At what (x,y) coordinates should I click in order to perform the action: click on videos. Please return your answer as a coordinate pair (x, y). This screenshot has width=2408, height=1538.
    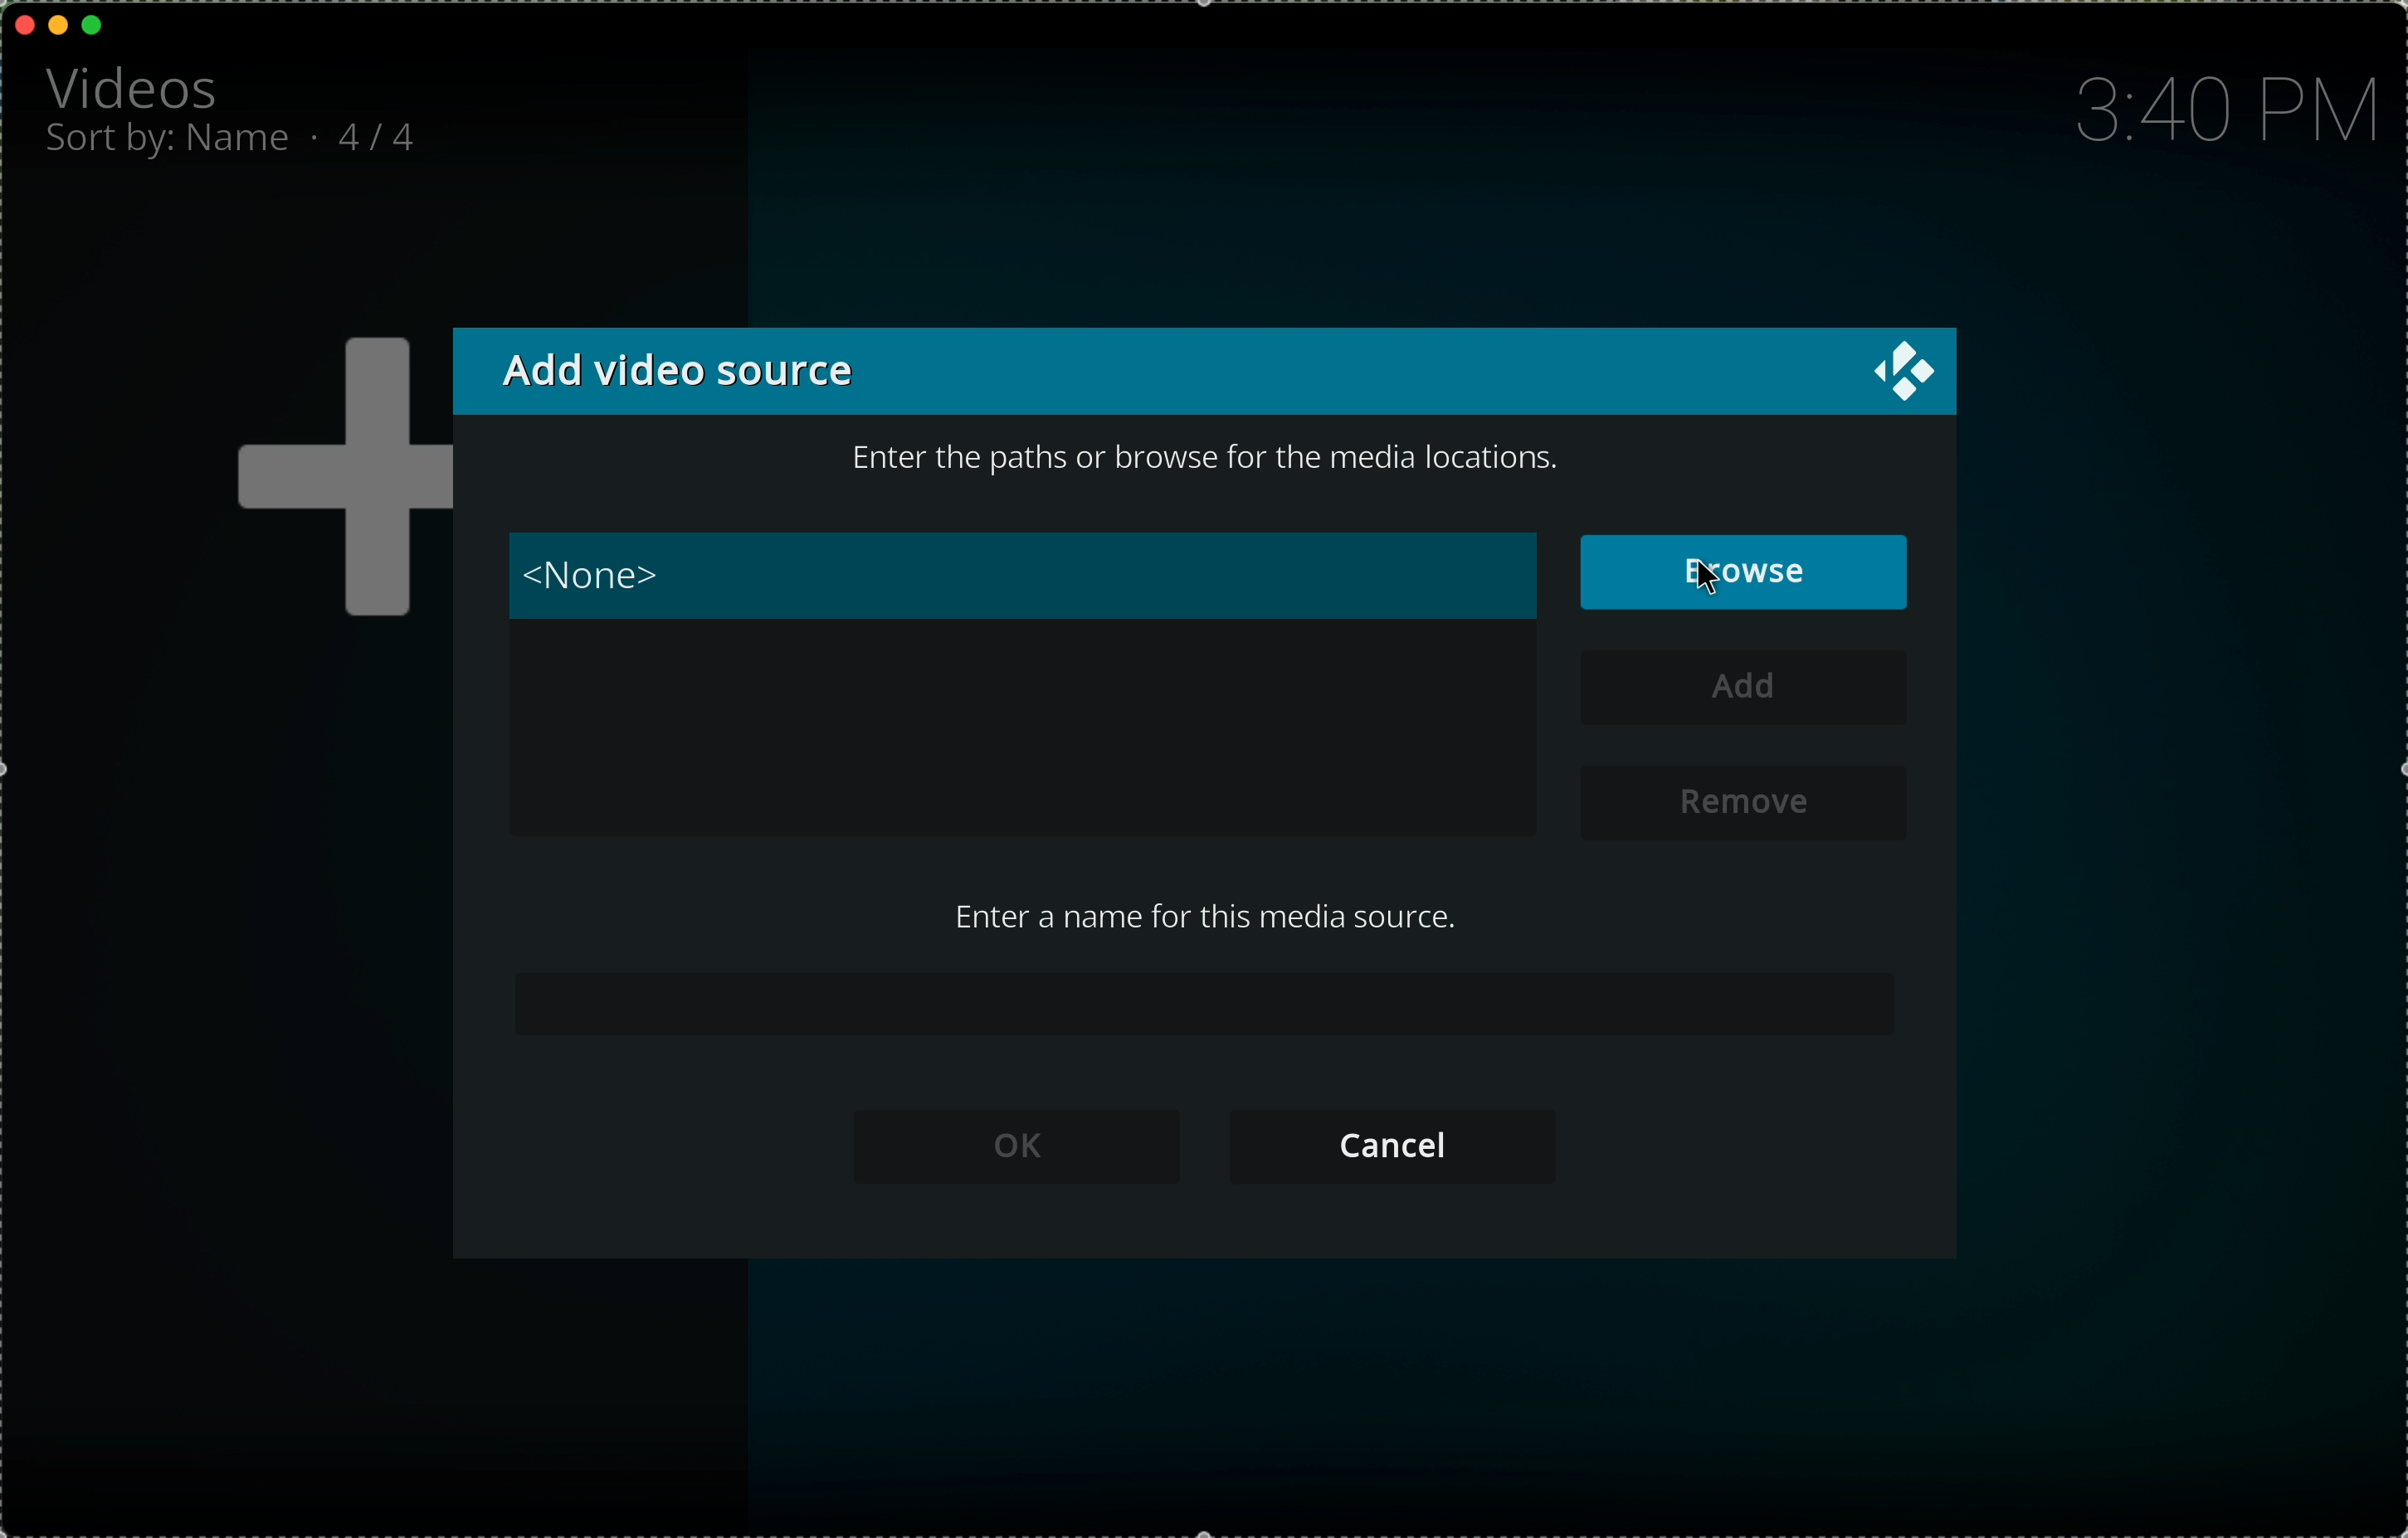
    Looking at the image, I should click on (137, 85).